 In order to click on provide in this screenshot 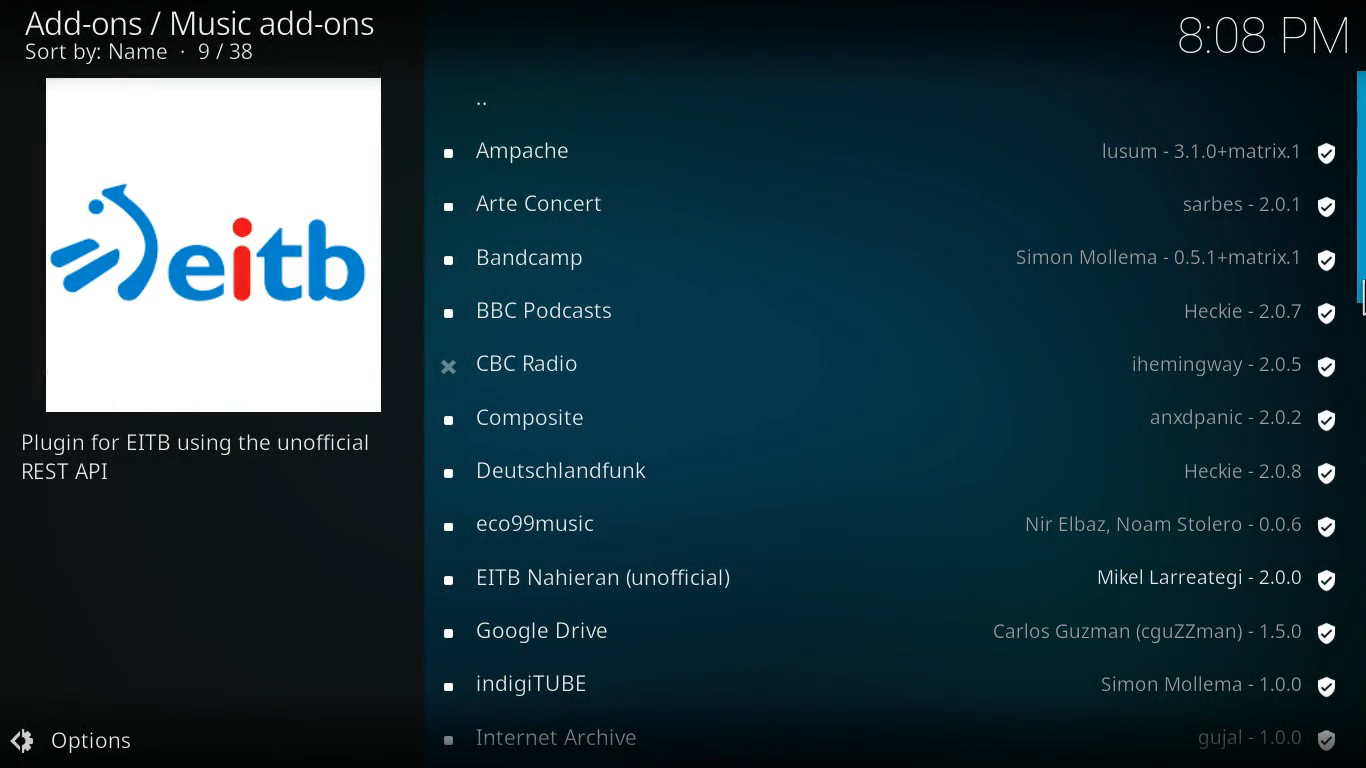, I will do `click(1259, 742)`.